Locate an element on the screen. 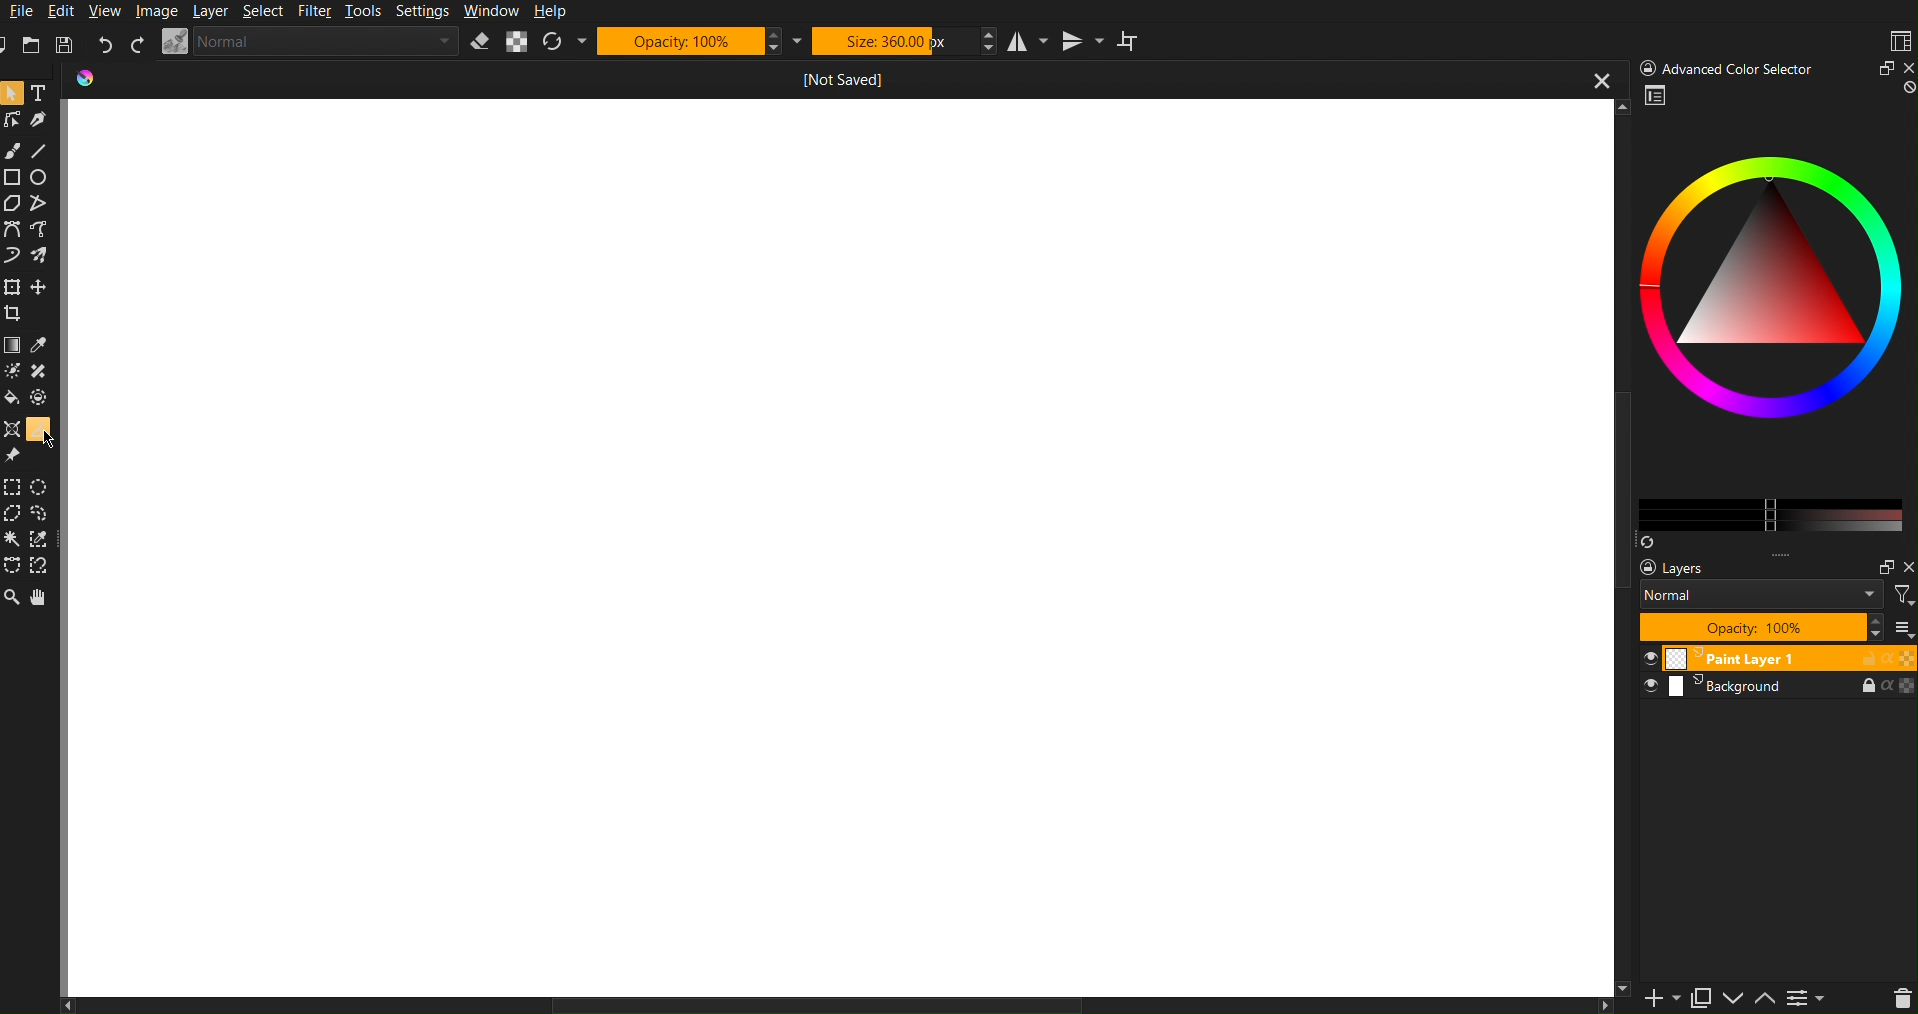 The width and height of the screenshot is (1918, 1014). Lineart Tool is located at coordinates (12, 120).